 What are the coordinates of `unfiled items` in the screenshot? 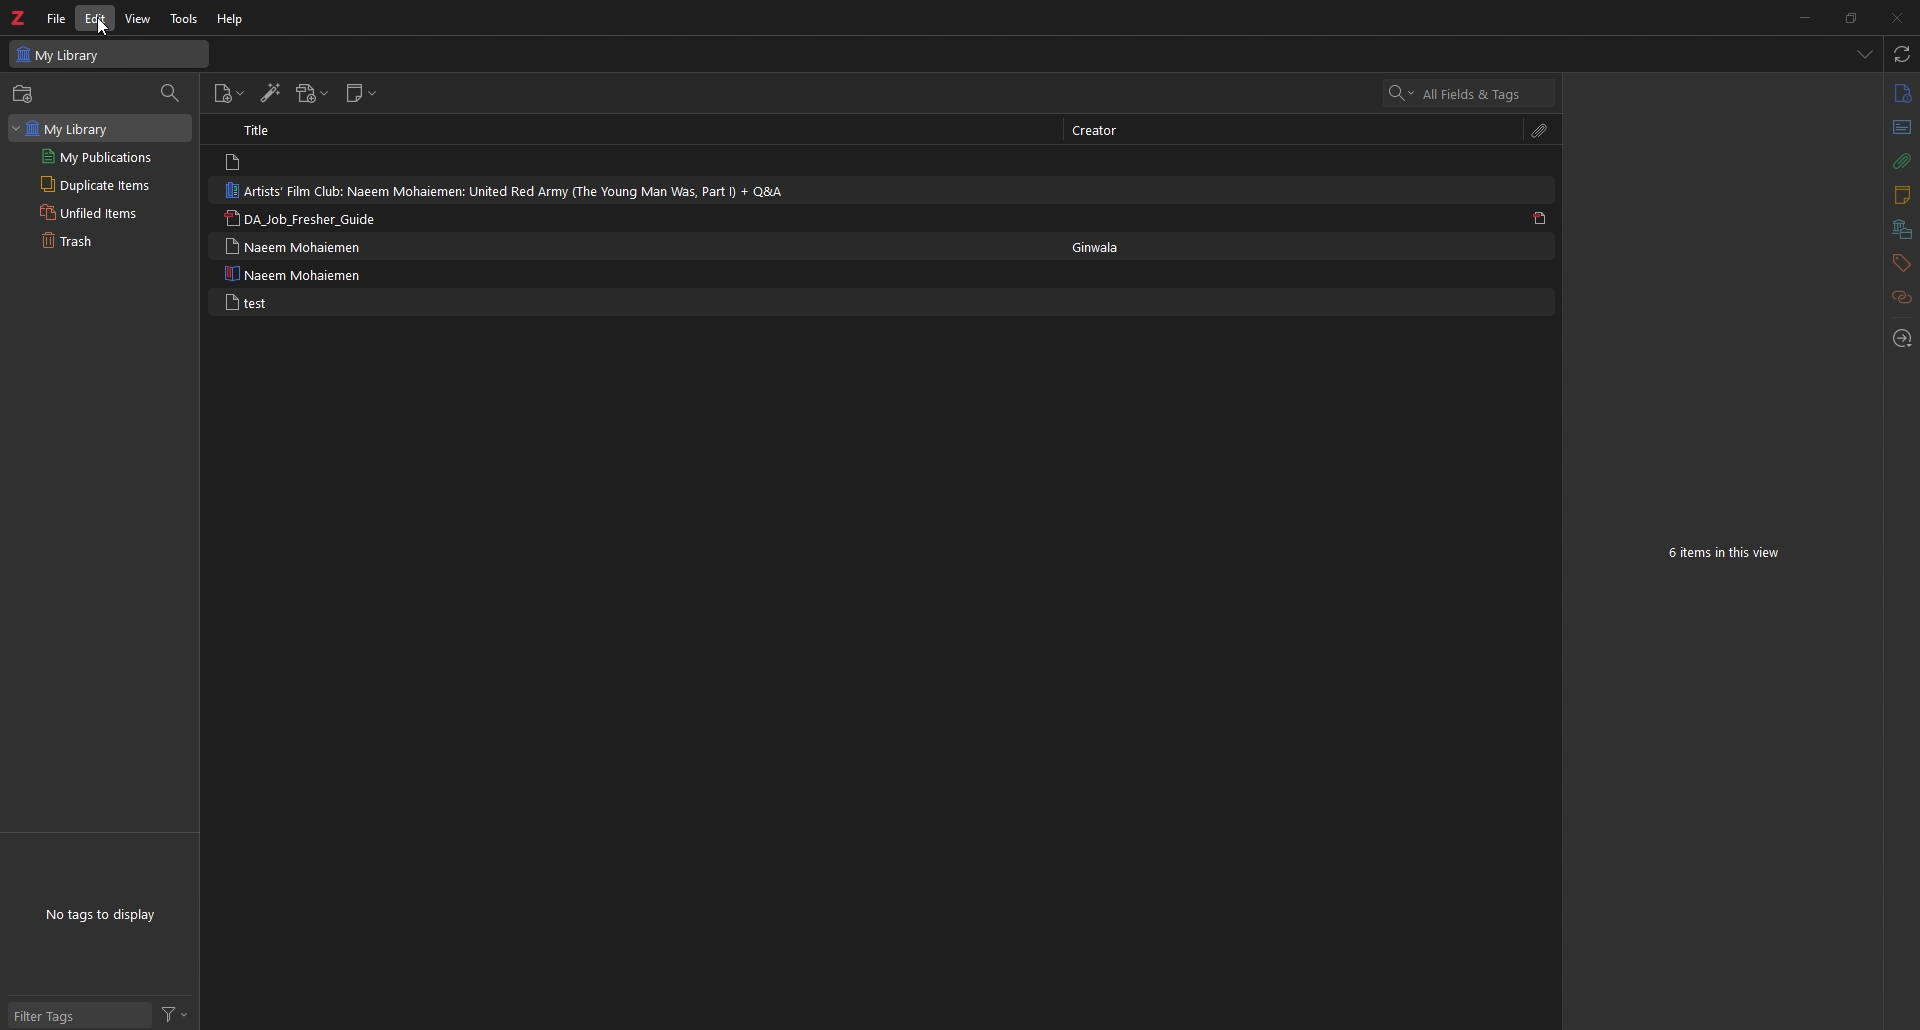 It's located at (101, 212).